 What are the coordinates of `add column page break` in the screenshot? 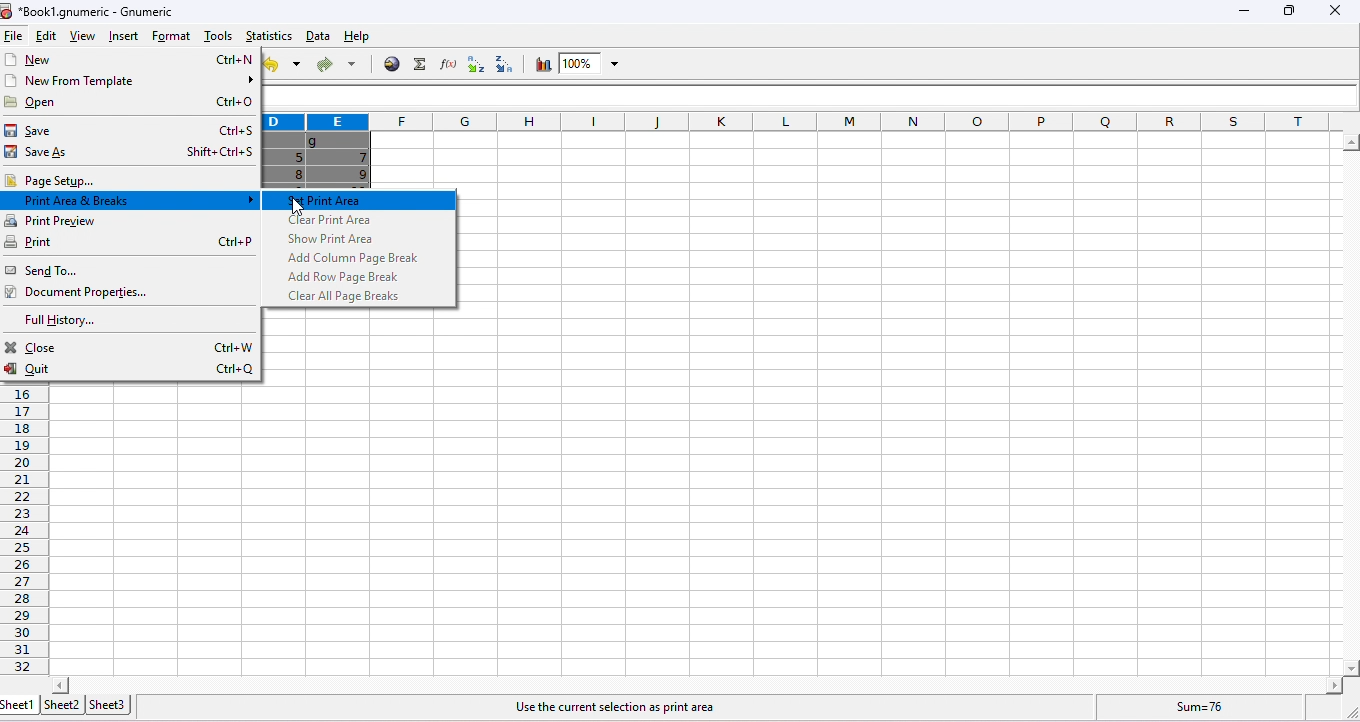 It's located at (355, 258).